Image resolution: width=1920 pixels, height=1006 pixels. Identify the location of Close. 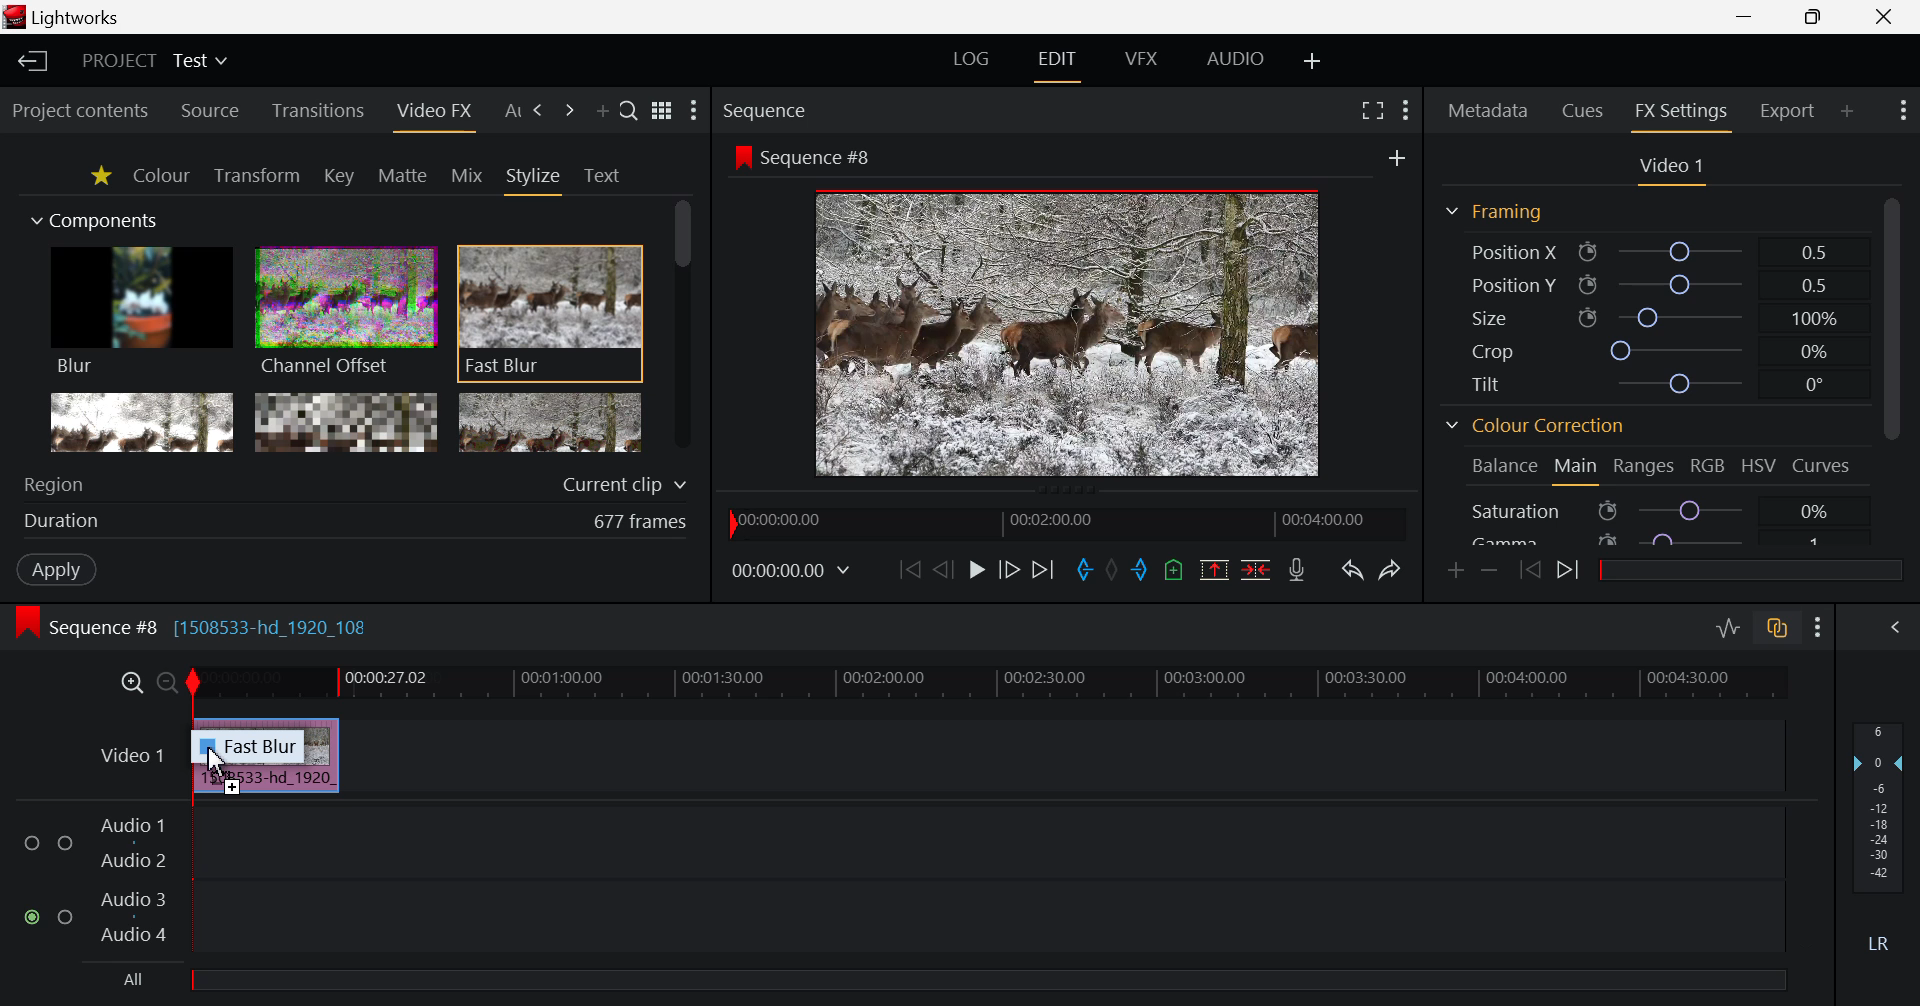
(1883, 16).